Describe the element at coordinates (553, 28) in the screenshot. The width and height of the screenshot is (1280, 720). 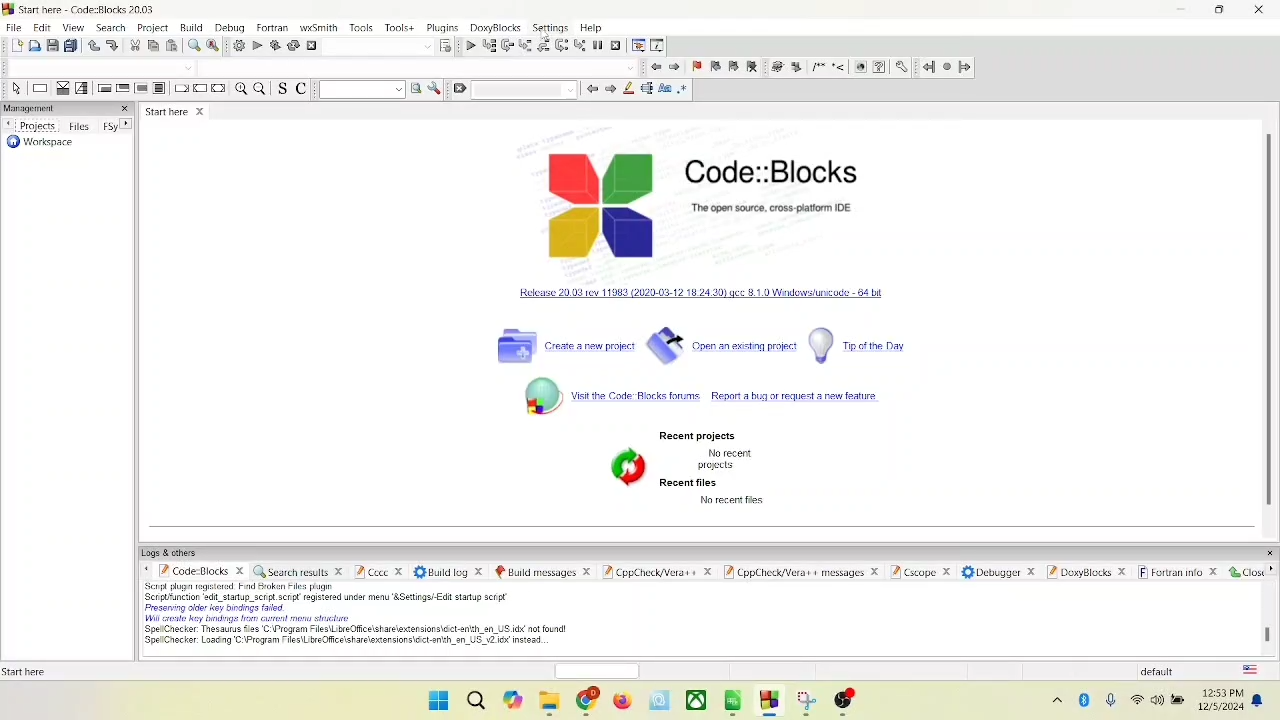
I see `settings` at that location.